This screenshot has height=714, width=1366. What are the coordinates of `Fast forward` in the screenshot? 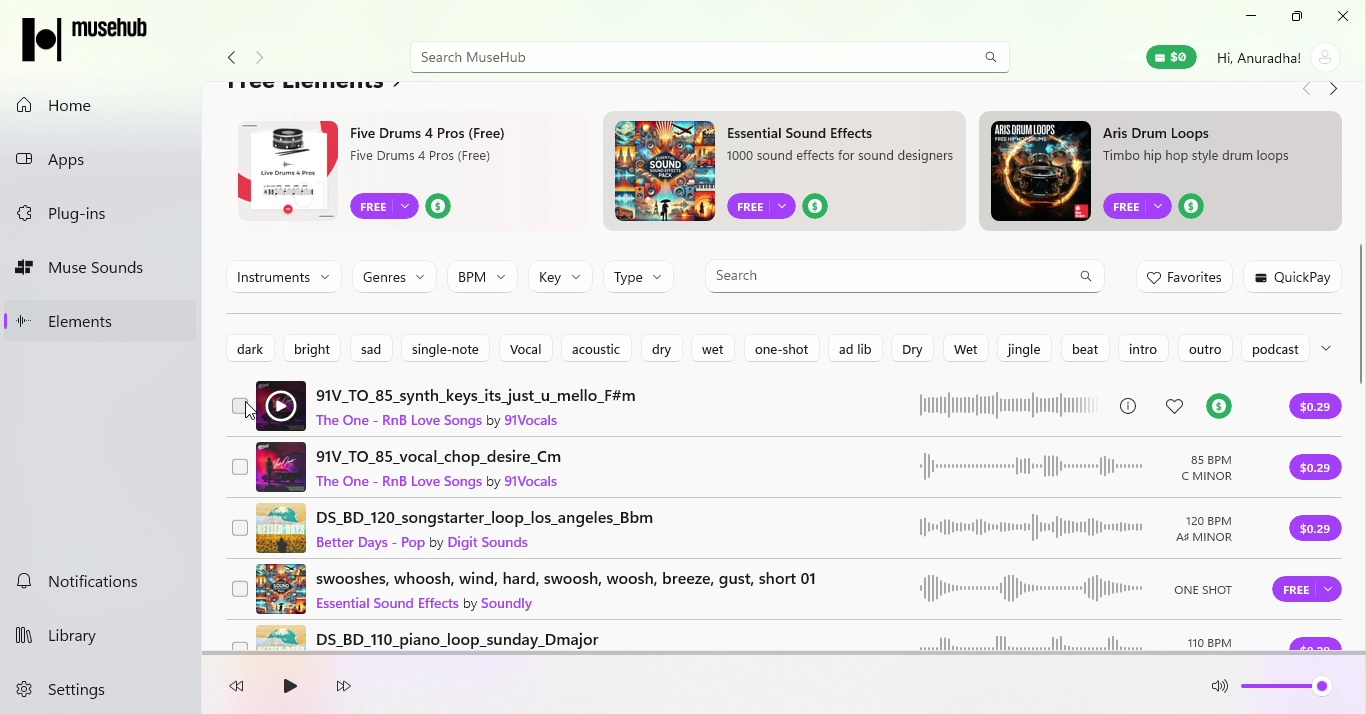 It's located at (344, 688).